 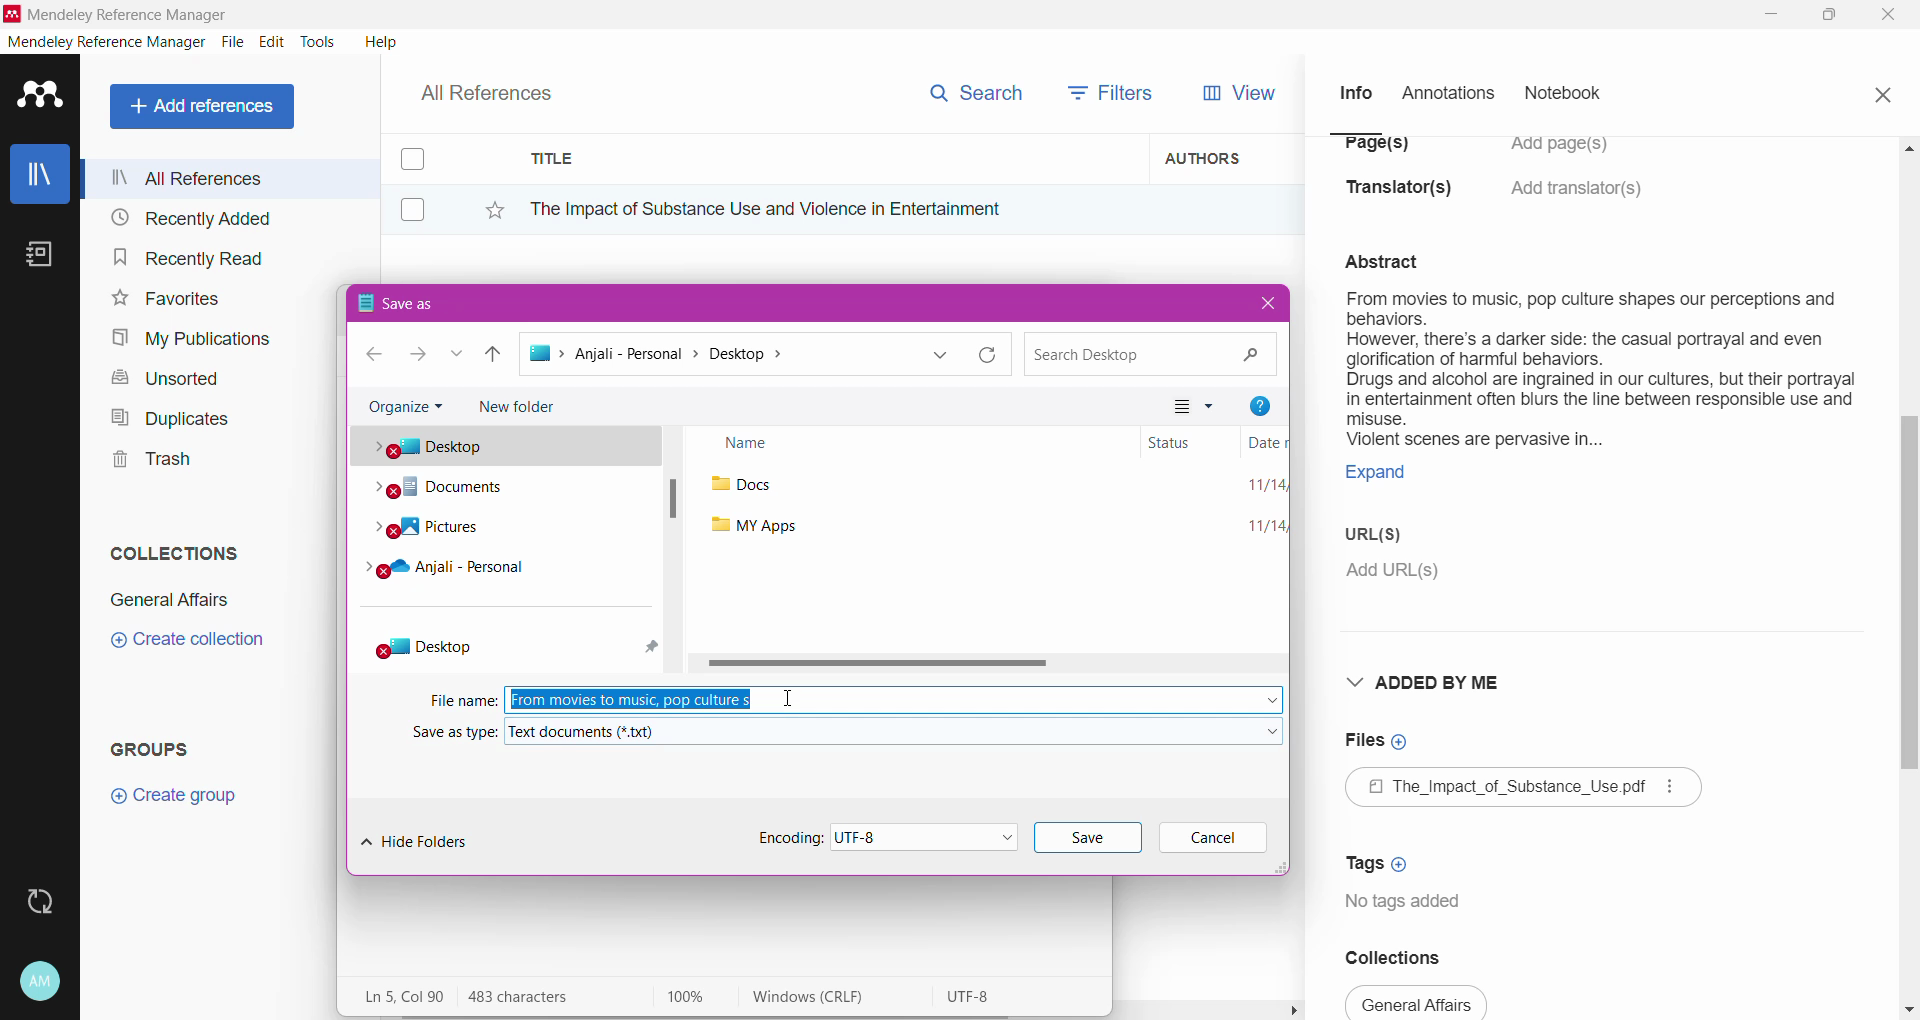 What do you see at coordinates (754, 526) in the screenshot?
I see `my apps` at bounding box center [754, 526].